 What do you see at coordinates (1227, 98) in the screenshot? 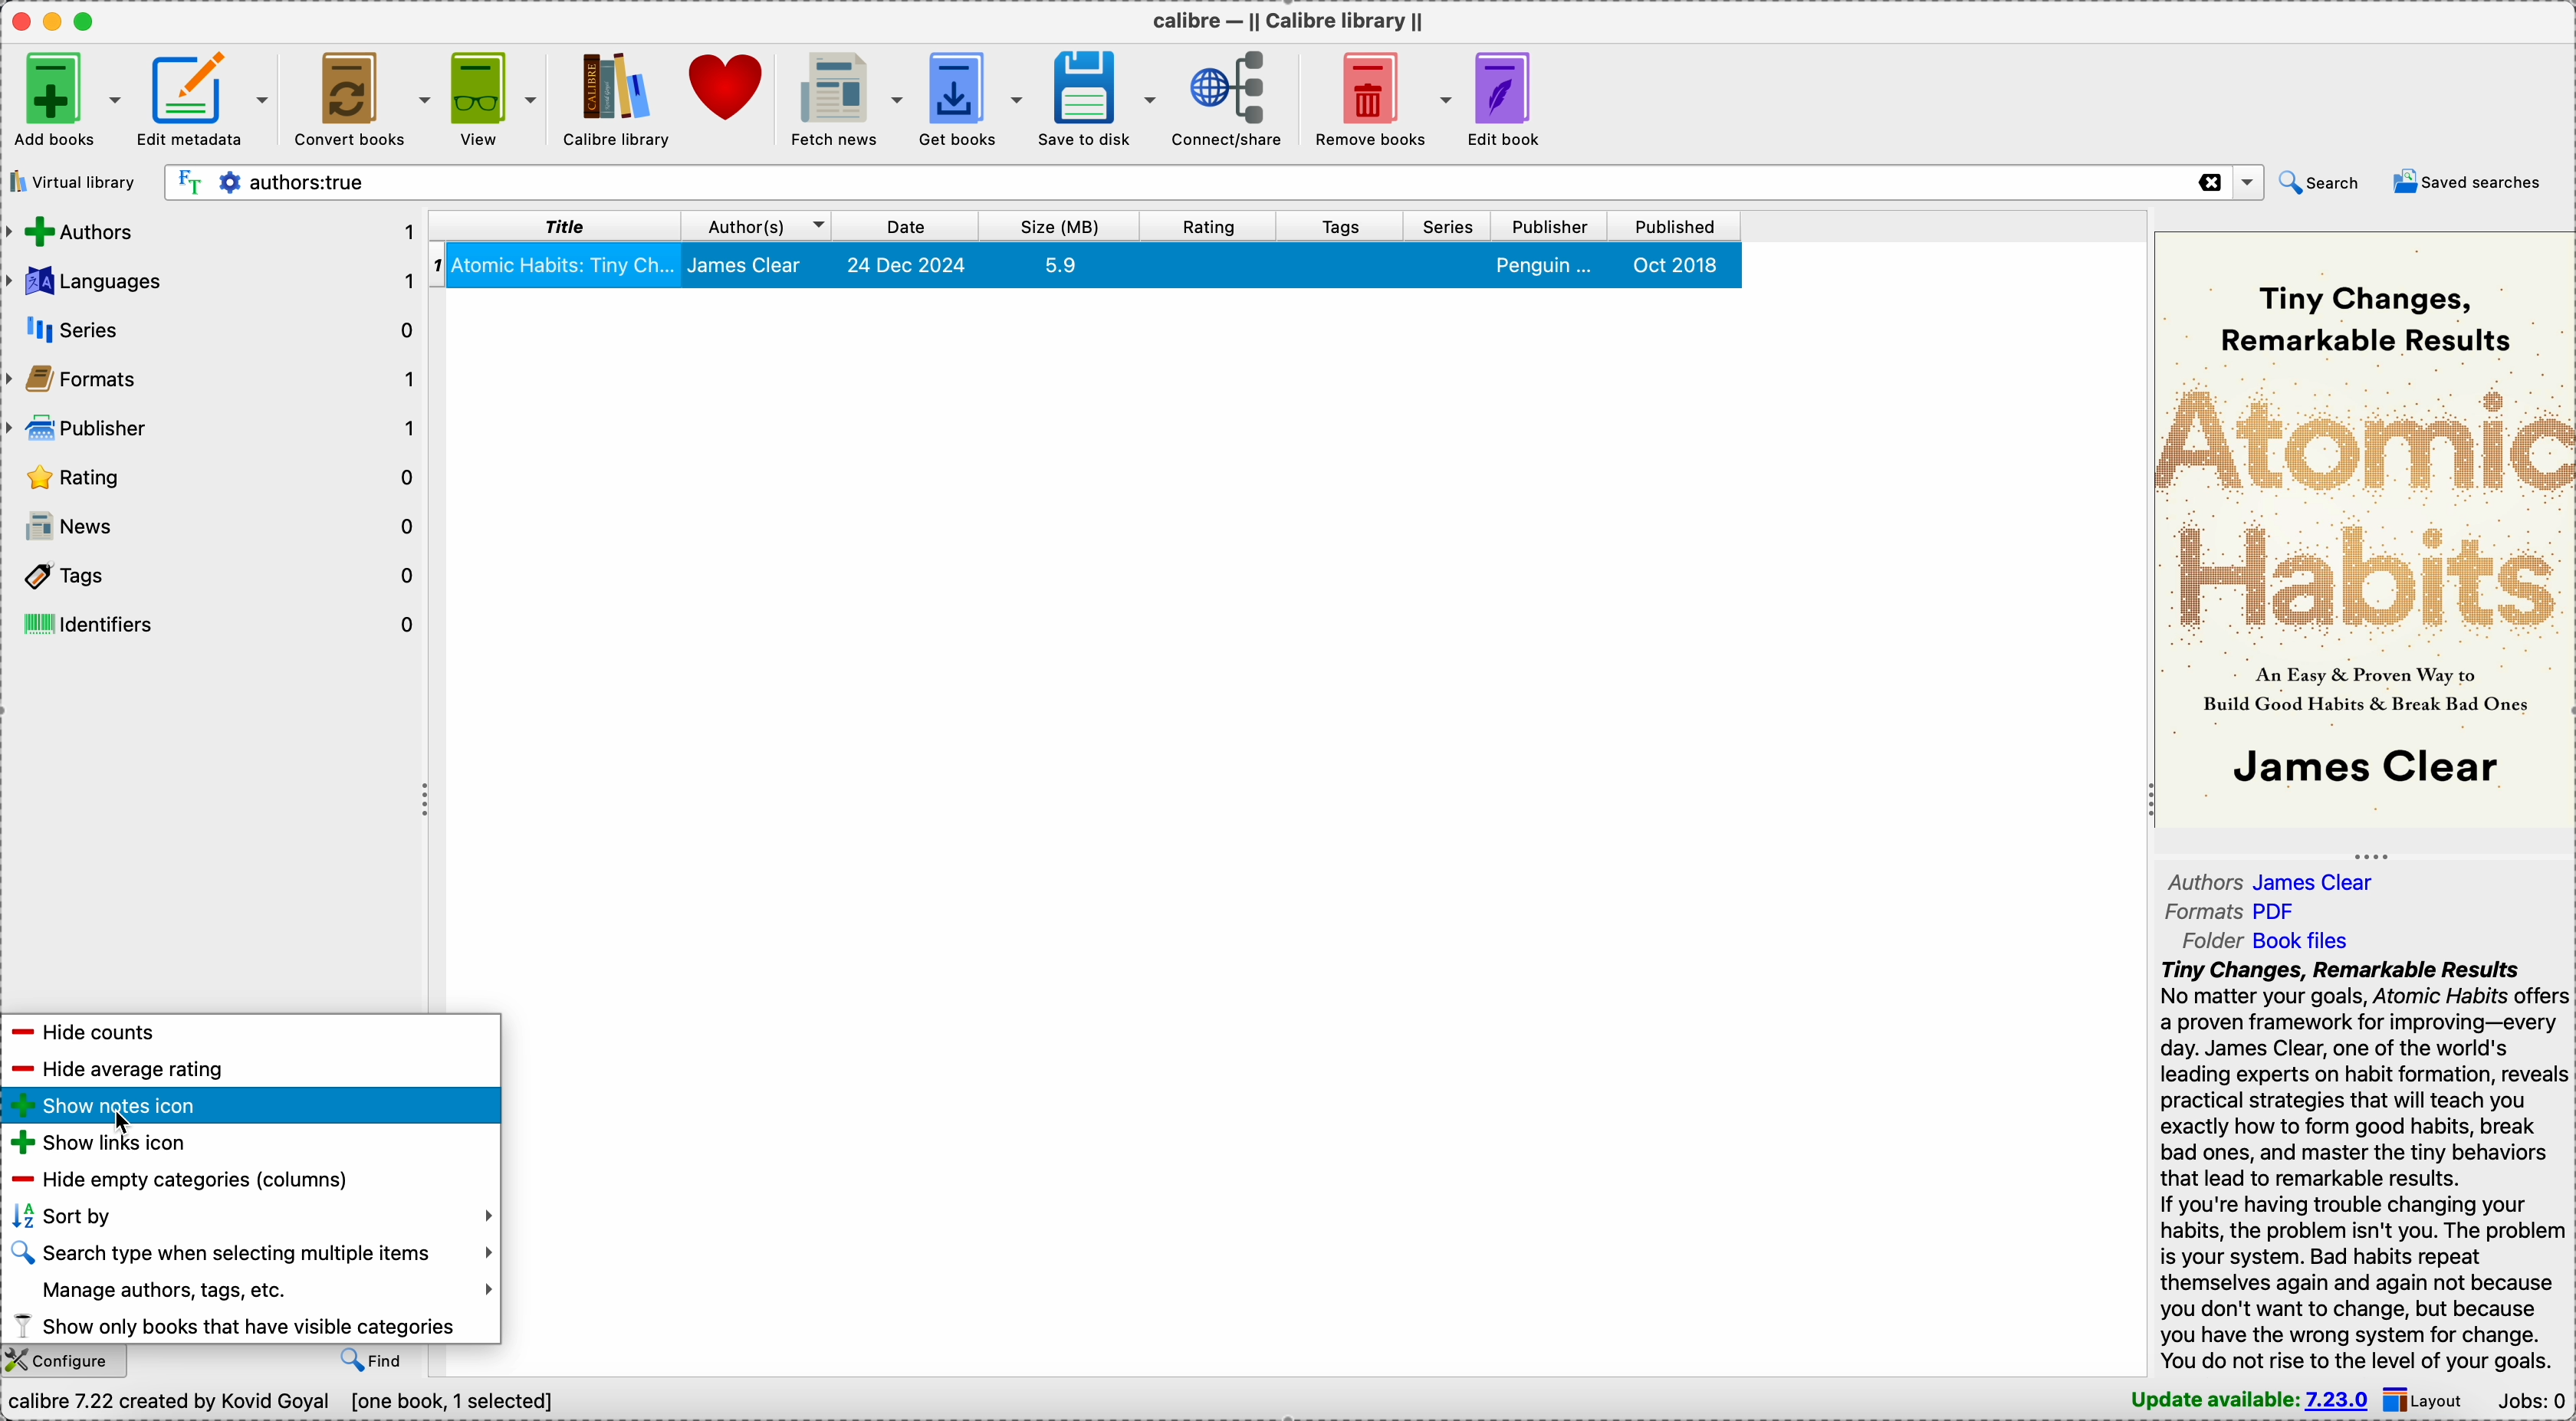
I see `connect/share` at bounding box center [1227, 98].